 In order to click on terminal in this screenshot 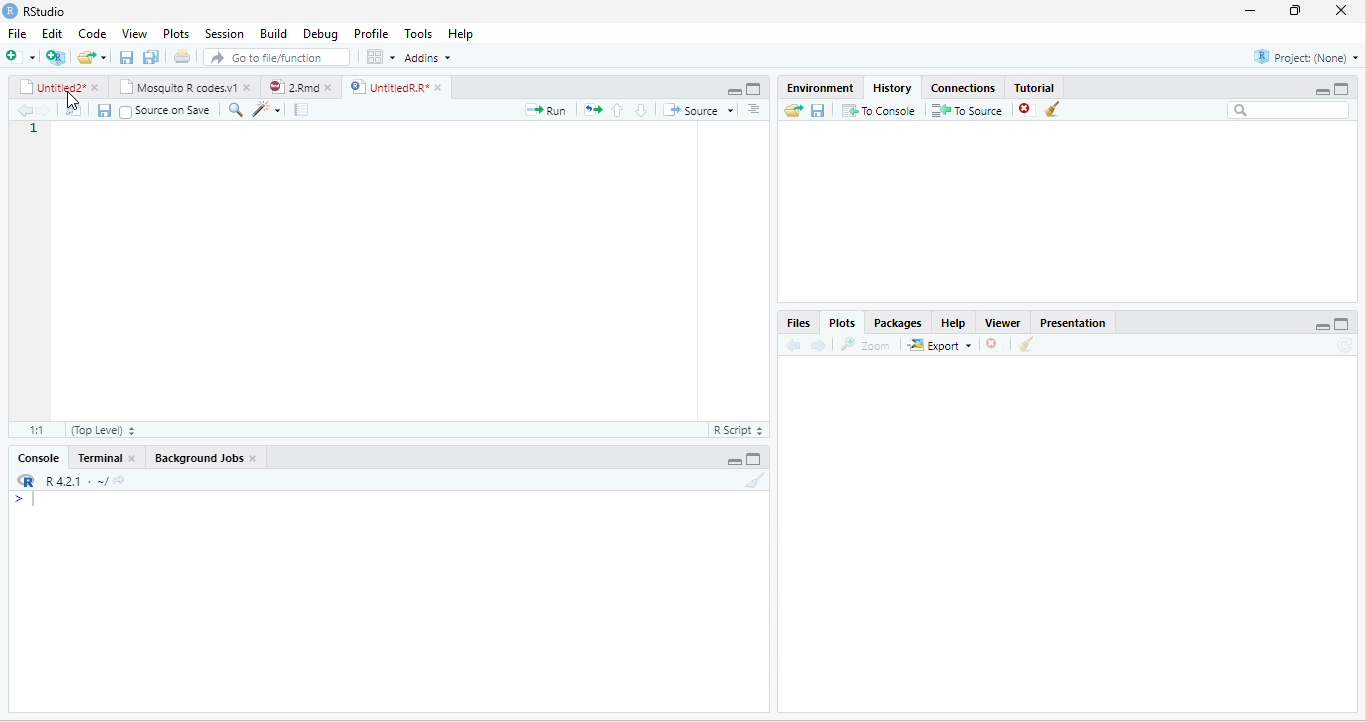, I will do `click(110, 457)`.